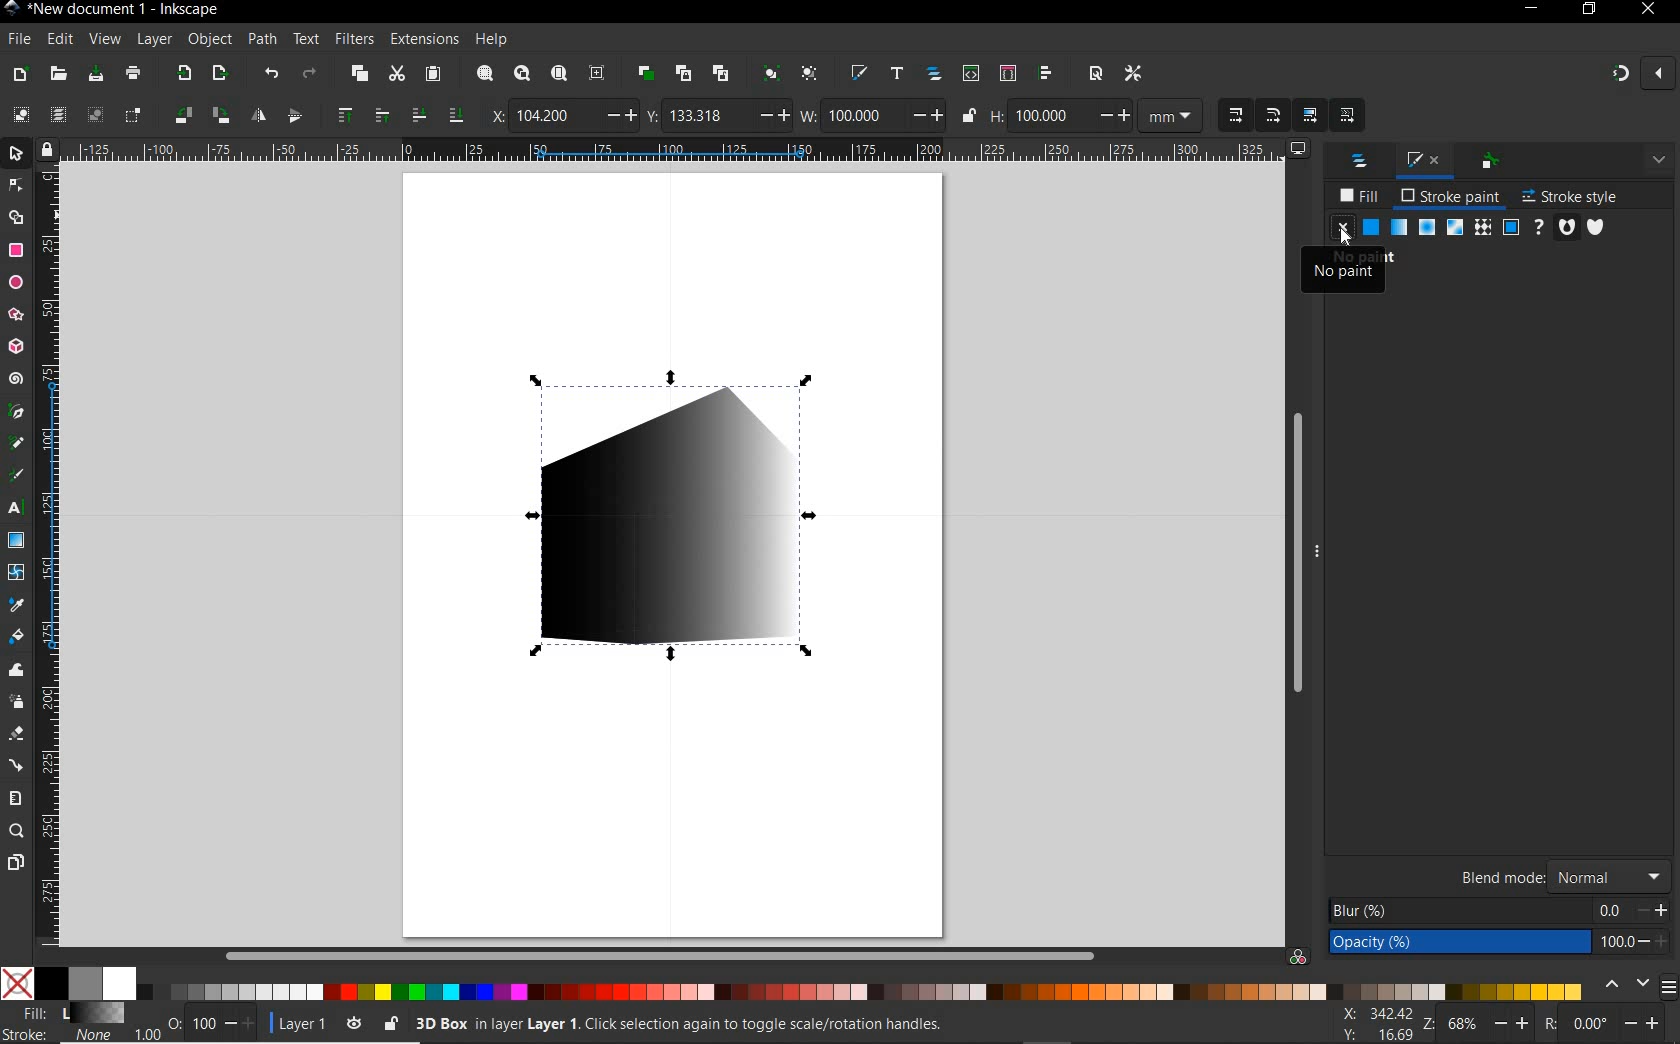 Image resolution: width=1680 pixels, height=1044 pixels. Describe the element at coordinates (455, 114) in the screenshot. I see `LOWER SELECTION` at that location.